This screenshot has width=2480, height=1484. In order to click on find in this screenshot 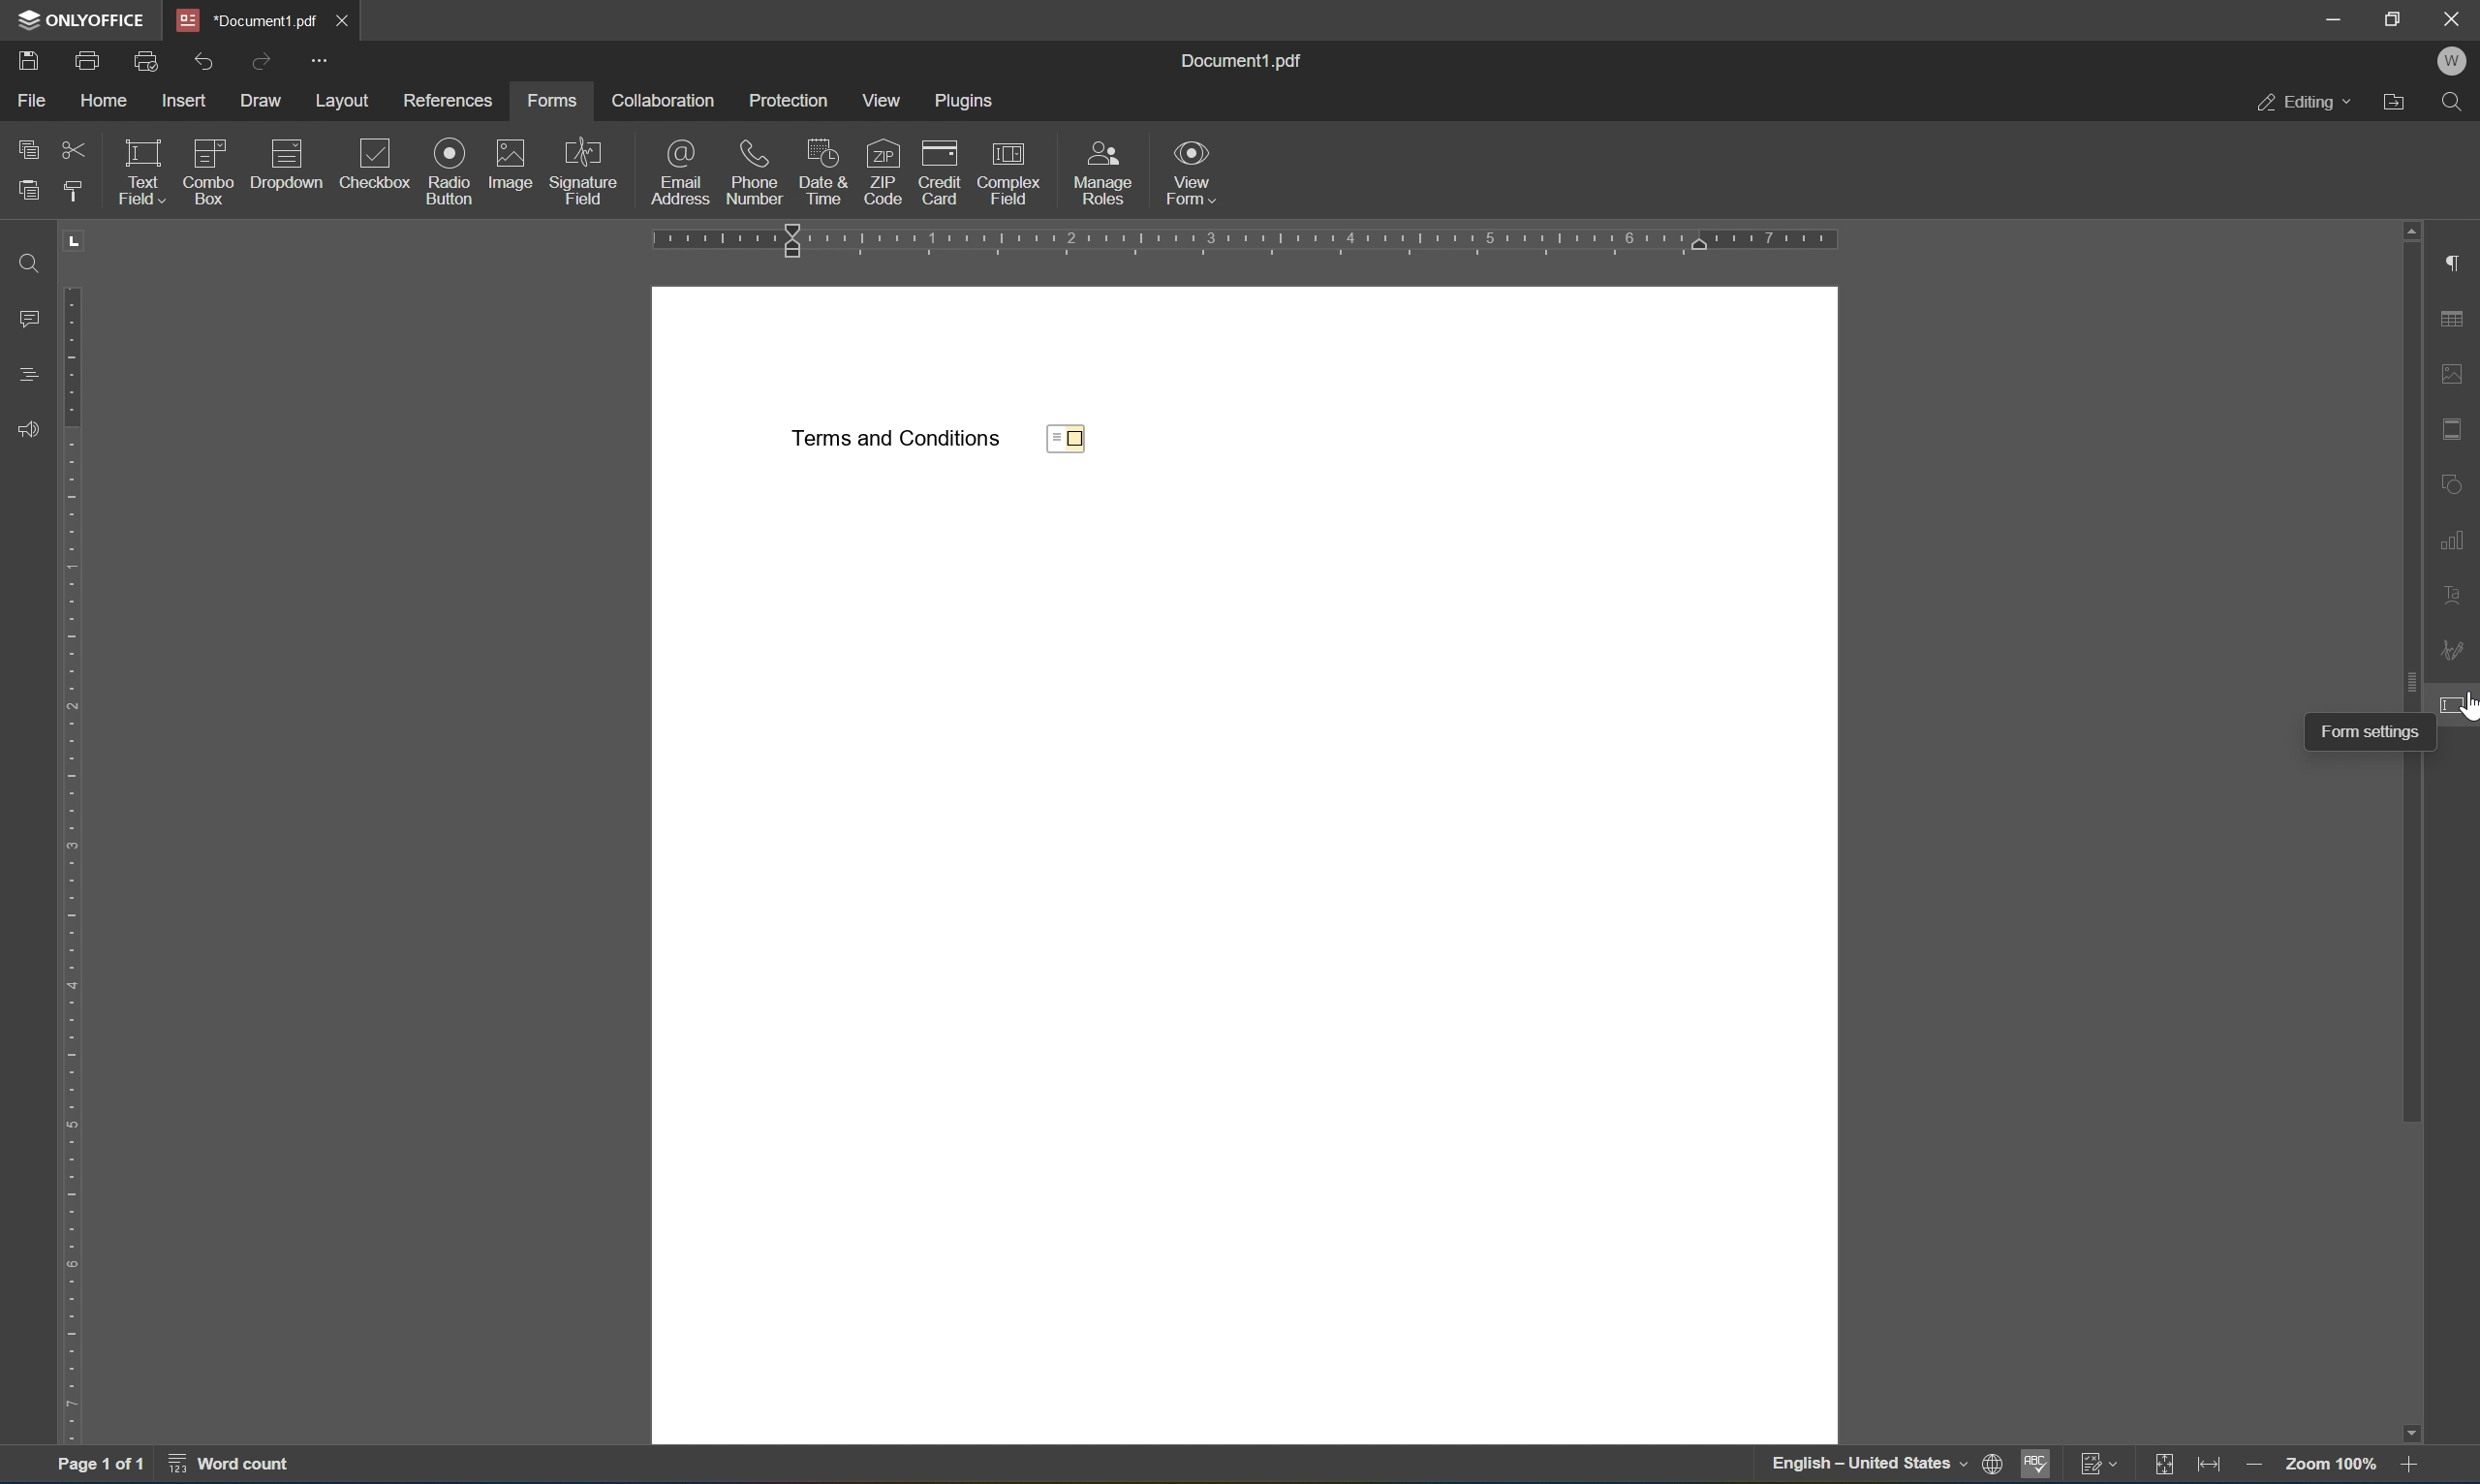, I will do `click(2454, 100)`.